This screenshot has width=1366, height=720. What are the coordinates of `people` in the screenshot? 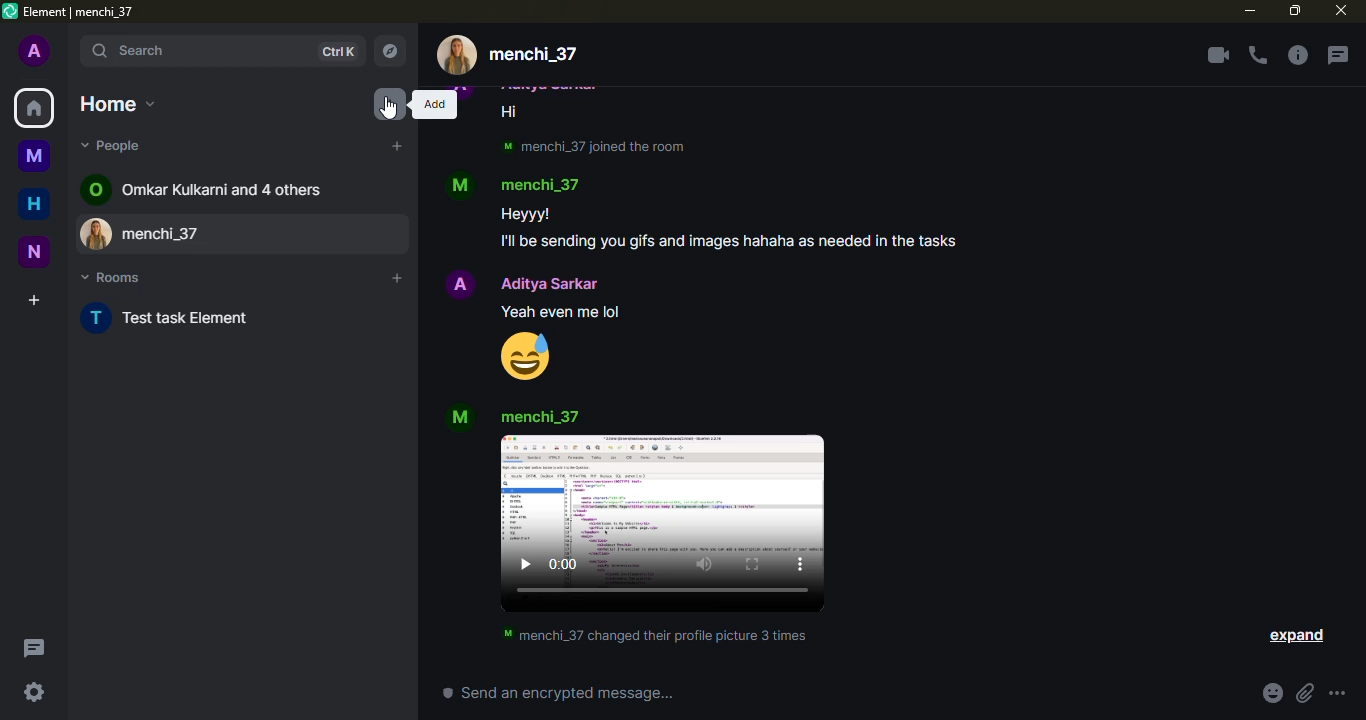 It's located at (114, 145).